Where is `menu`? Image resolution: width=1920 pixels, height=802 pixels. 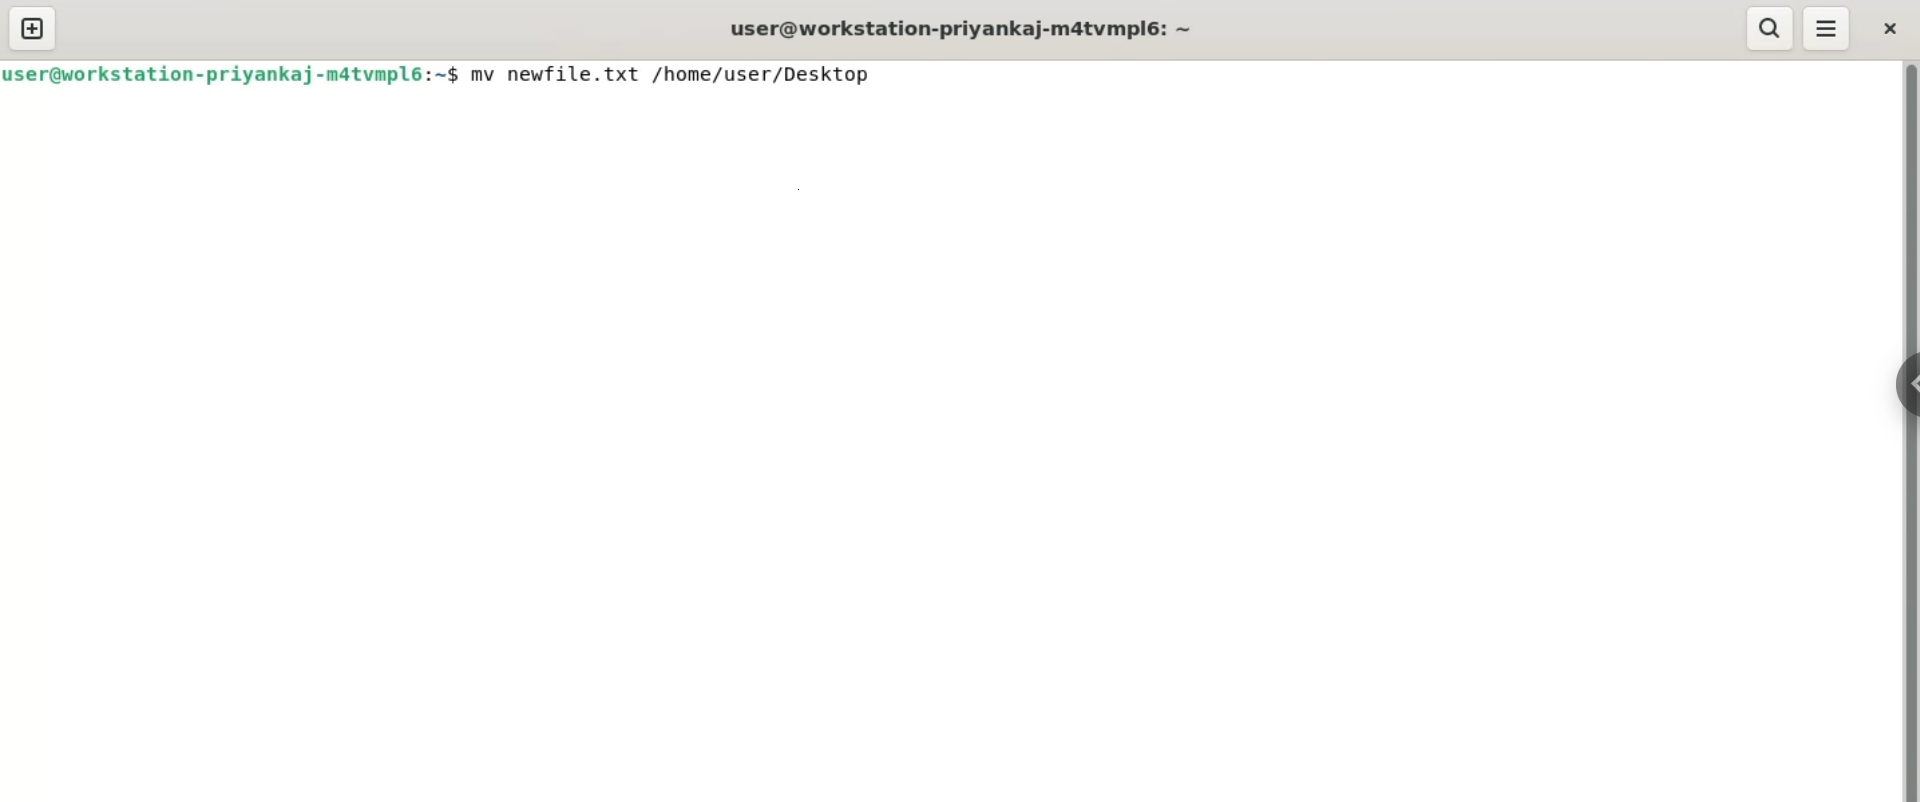
menu is located at coordinates (1830, 30).